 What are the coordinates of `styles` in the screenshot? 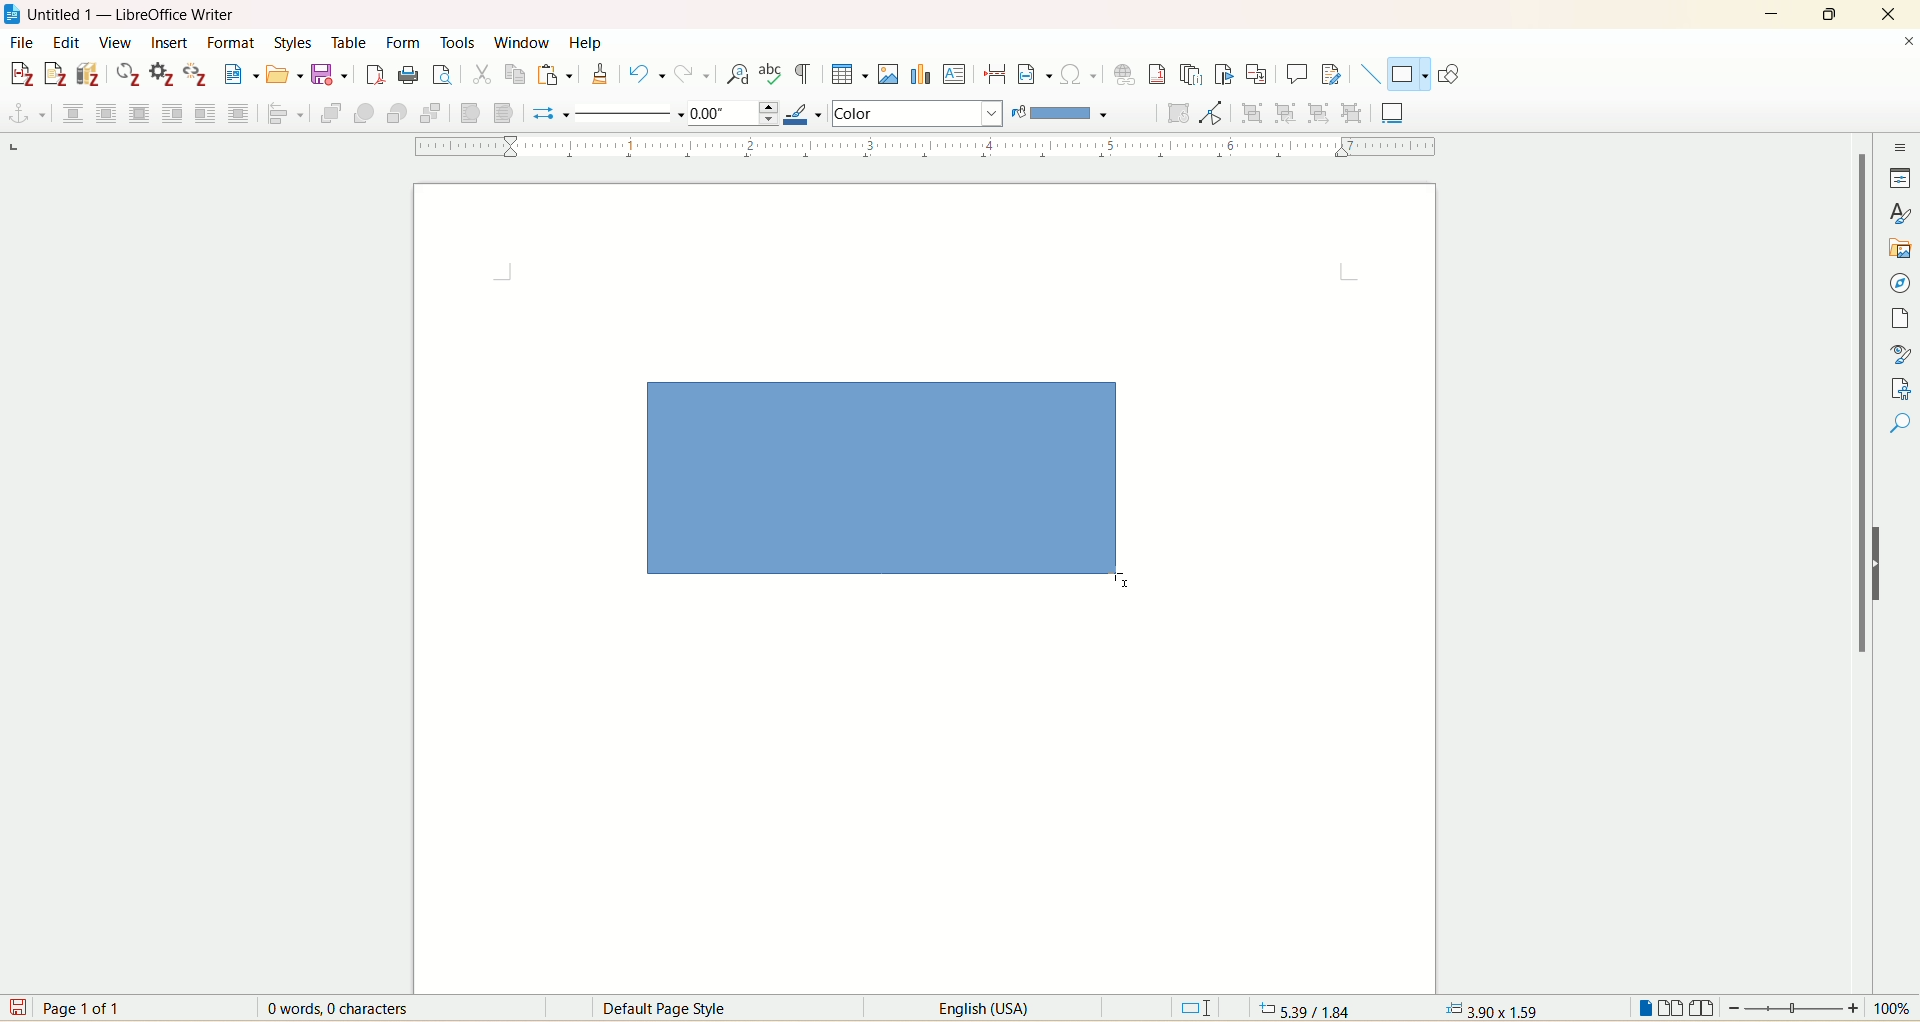 It's located at (1902, 212).